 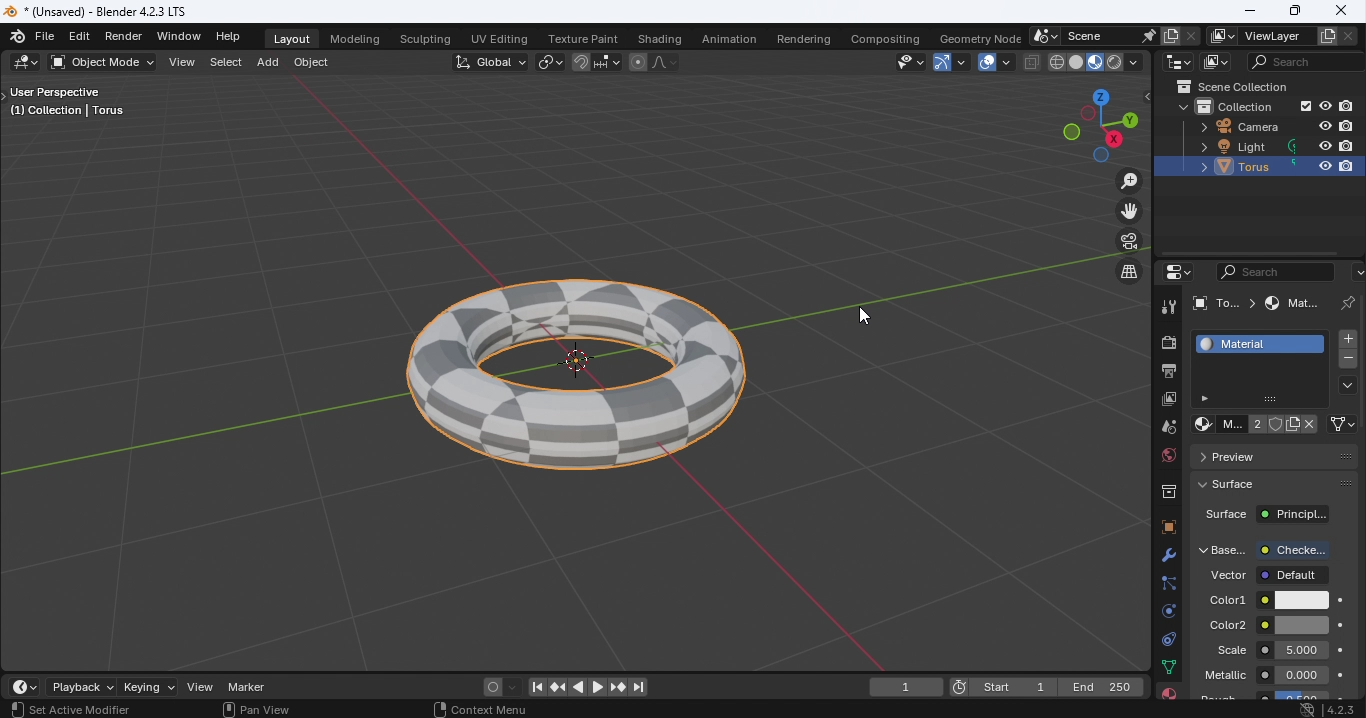 What do you see at coordinates (1056, 62) in the screenshot?
I see `Viewport shading` at bounding box center [1056, 62].